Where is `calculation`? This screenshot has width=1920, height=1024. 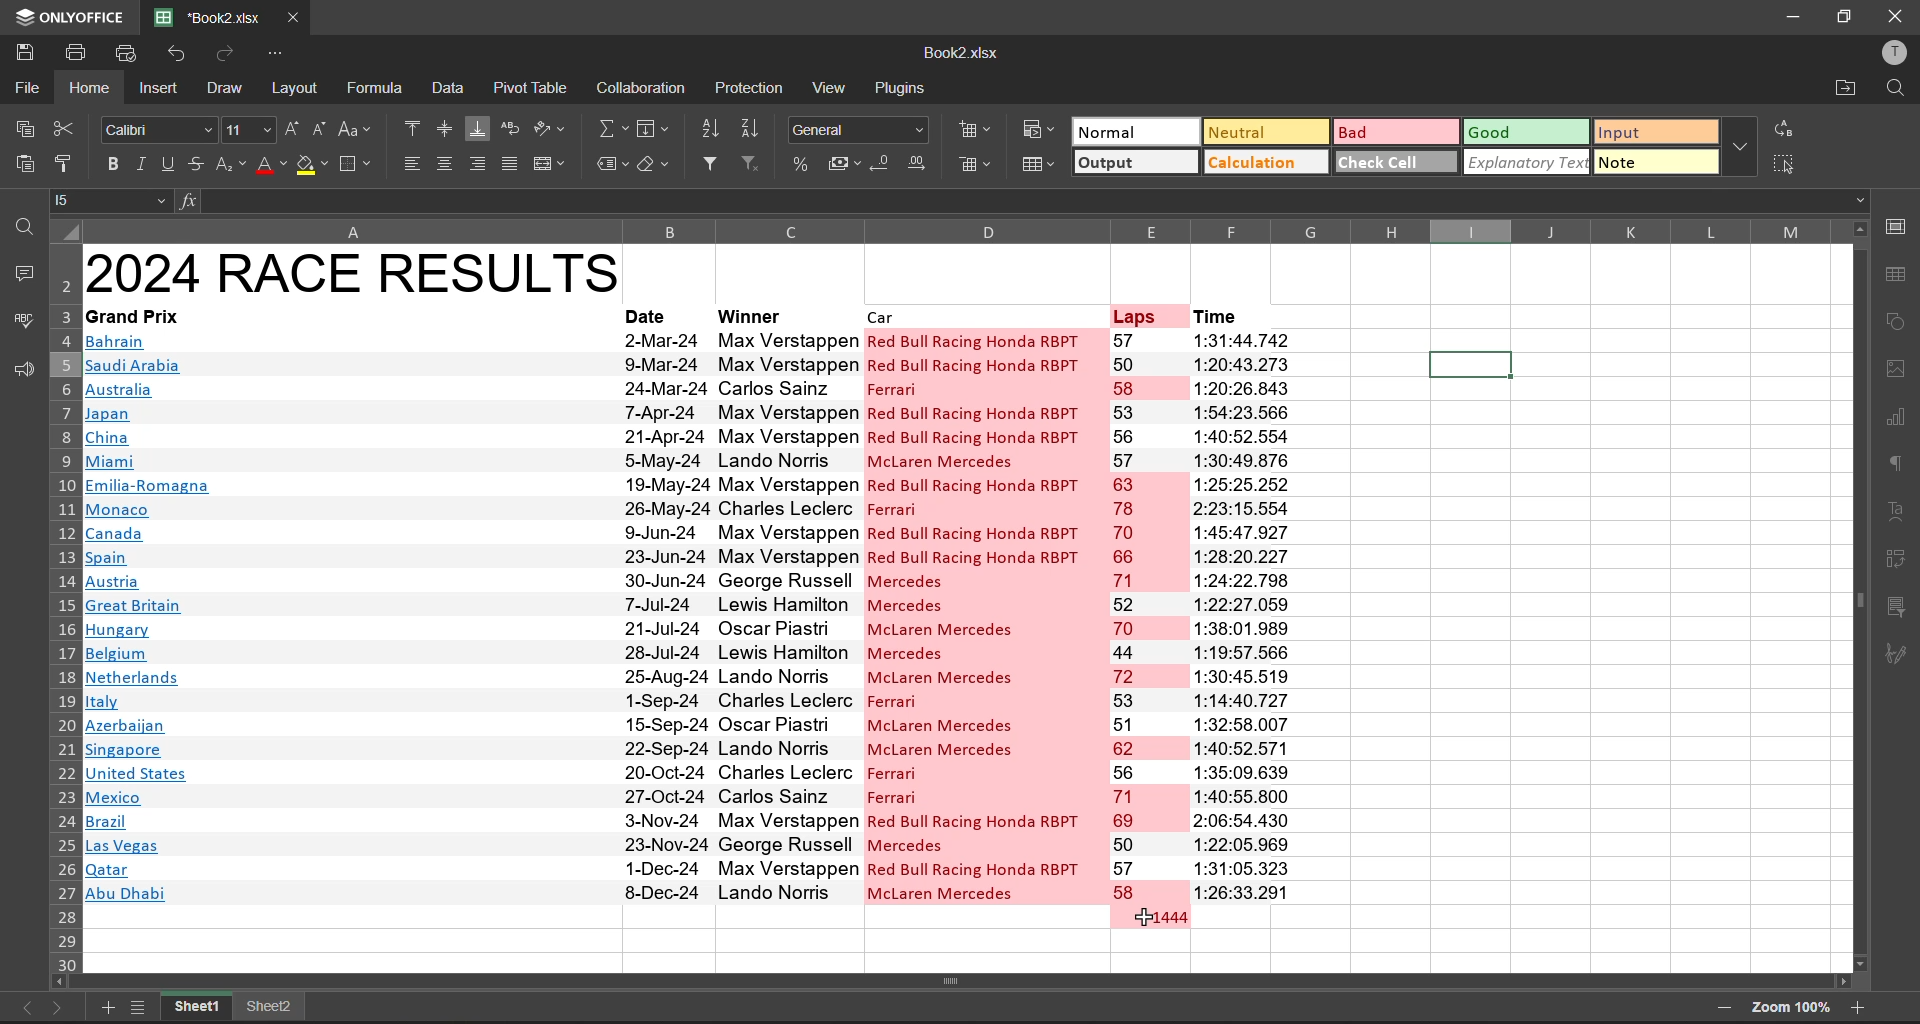 calculation is located at coordinates (1267, 162).